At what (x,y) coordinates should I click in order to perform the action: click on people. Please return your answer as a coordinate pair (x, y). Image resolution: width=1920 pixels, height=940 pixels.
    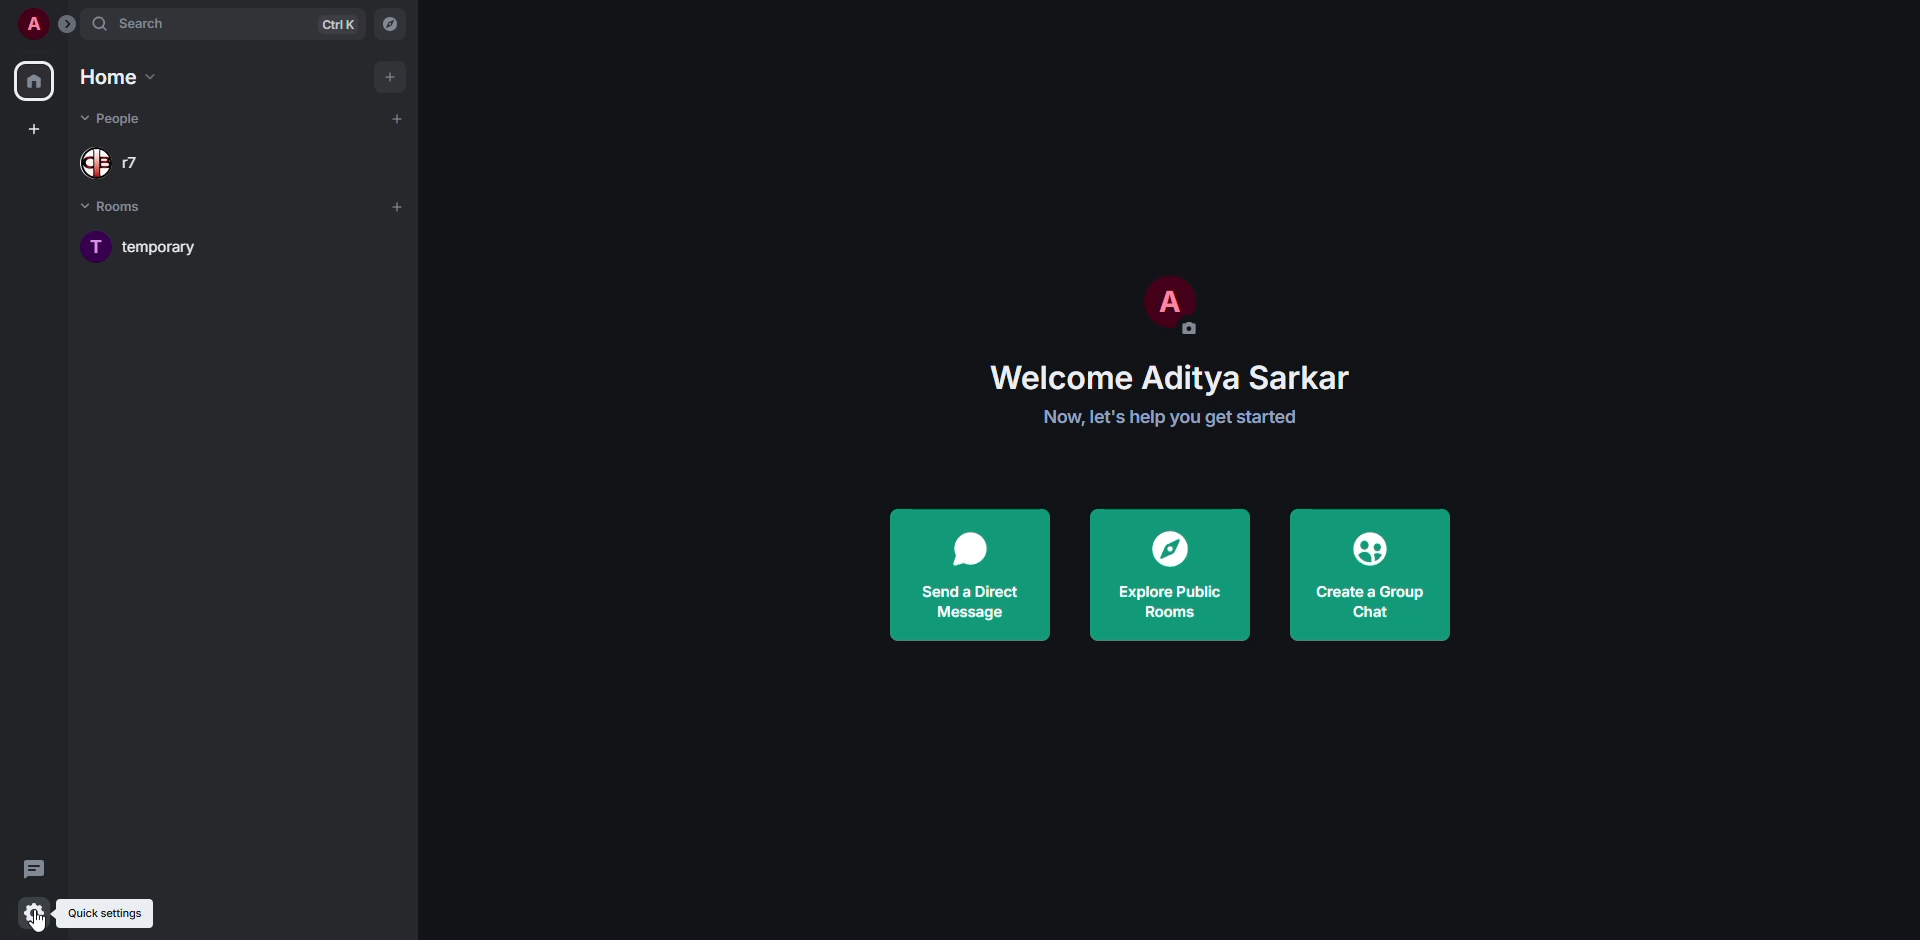
    Looking at the image, I should click on (115, 118).